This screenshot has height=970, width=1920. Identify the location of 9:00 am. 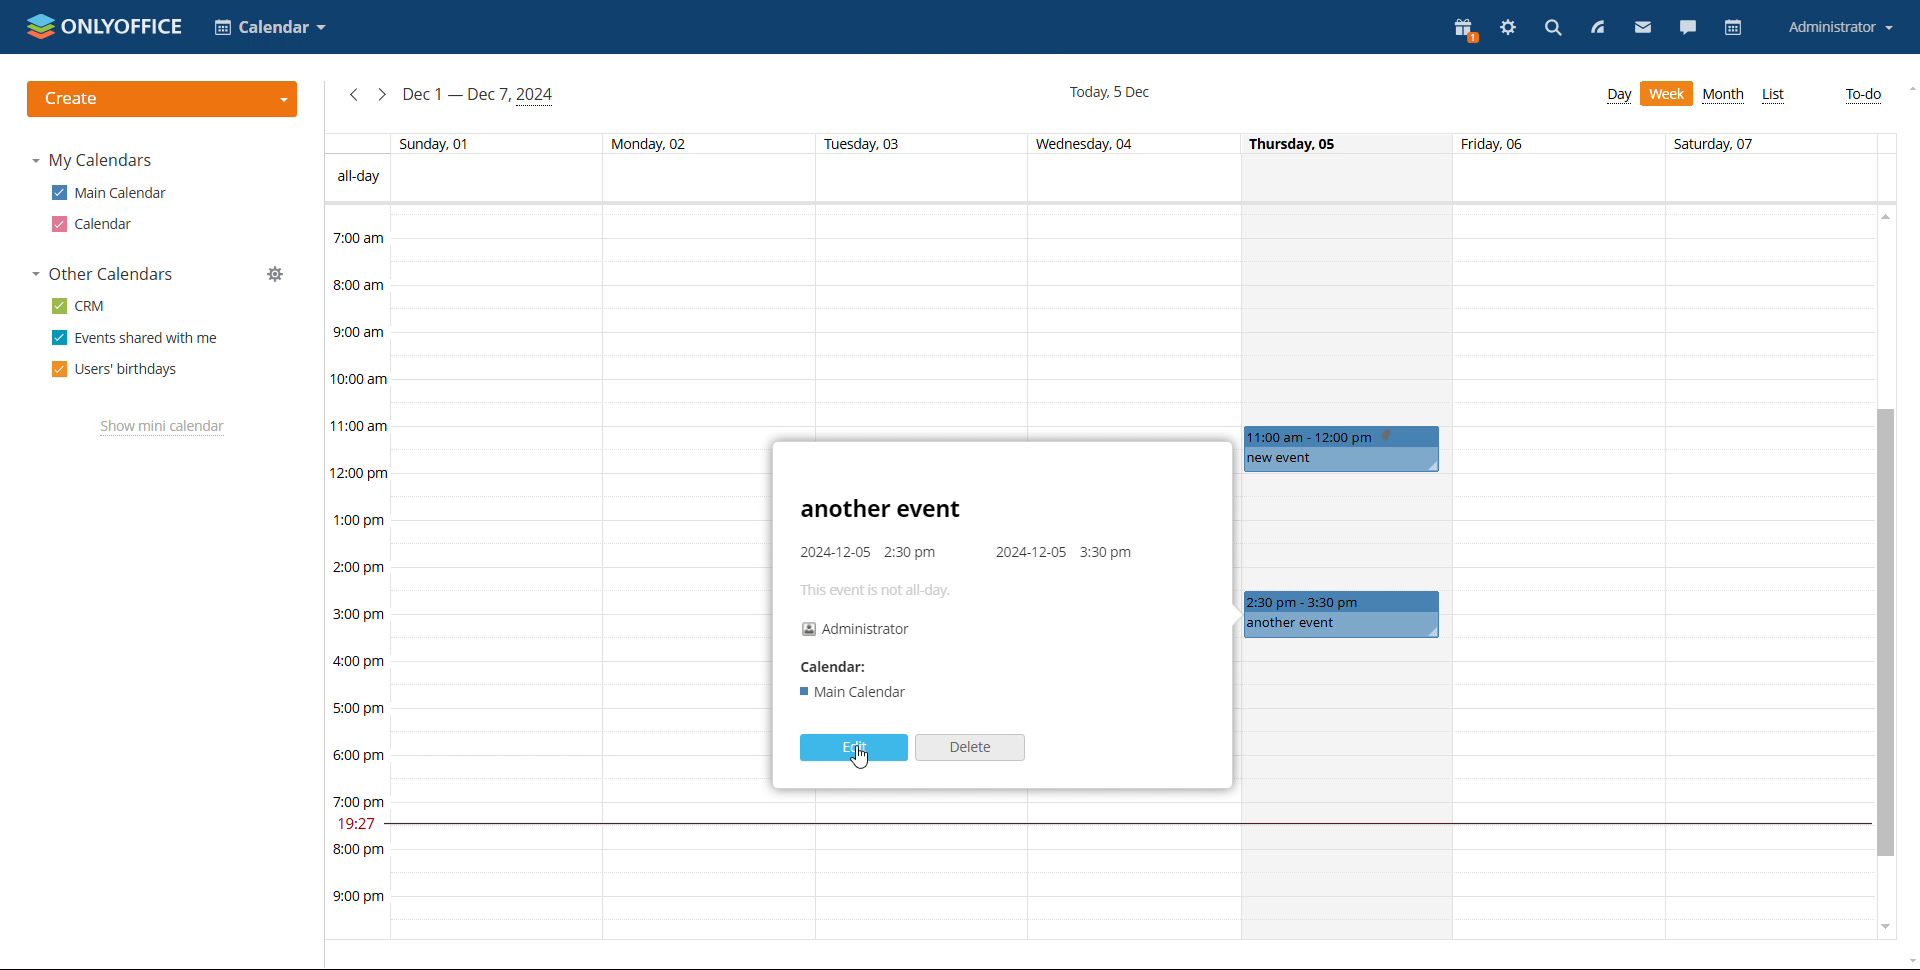
(357, 333).